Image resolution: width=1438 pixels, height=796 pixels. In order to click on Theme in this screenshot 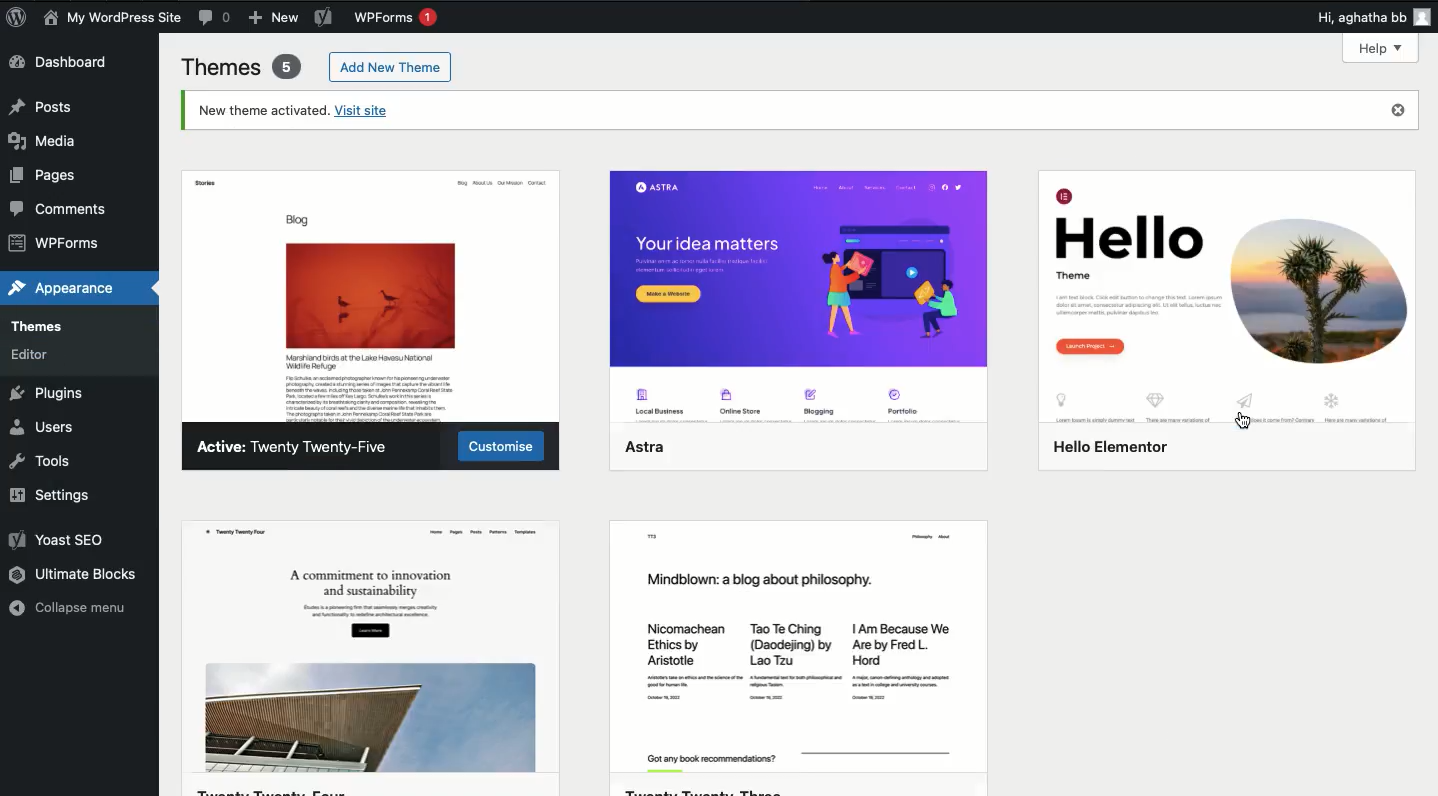, I will do `click(799, 637)`.